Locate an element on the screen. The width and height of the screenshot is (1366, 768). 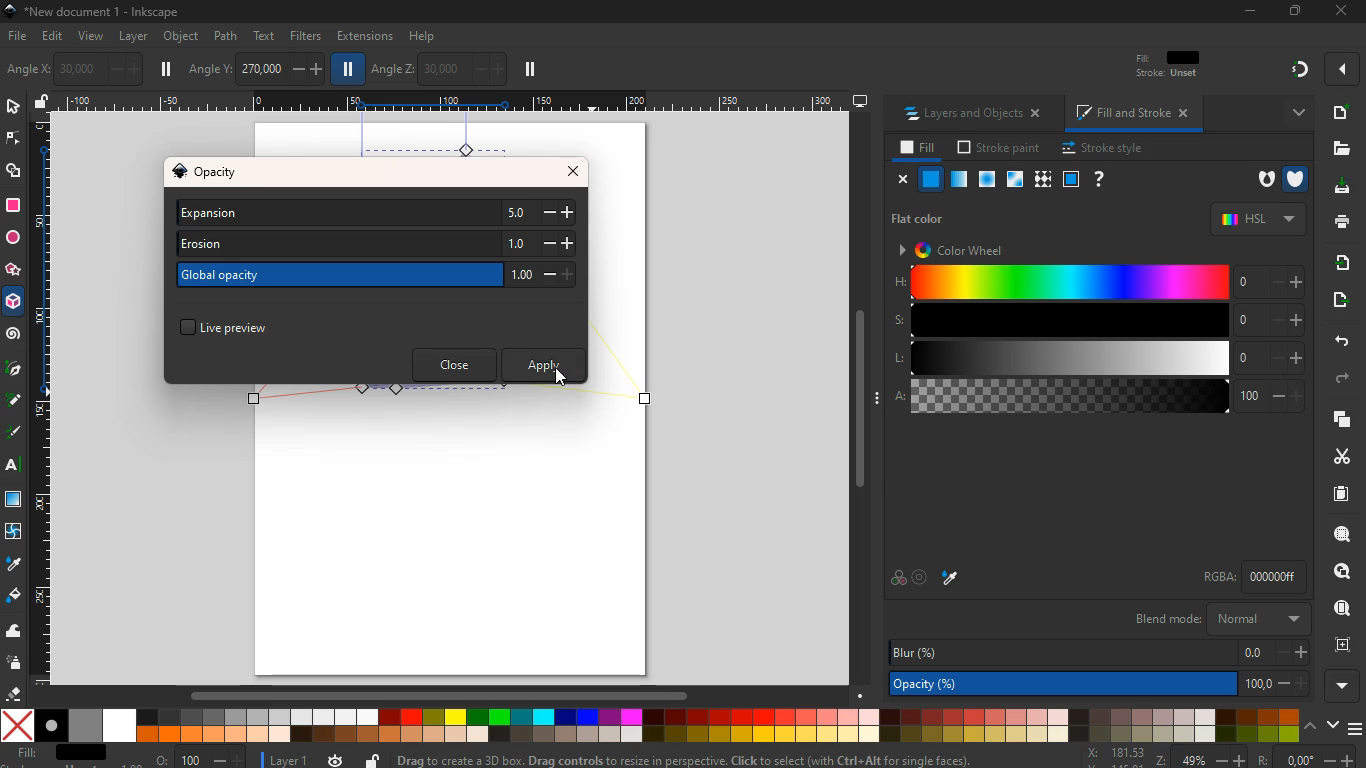
stroke paint is located at coordinates (995, 148).